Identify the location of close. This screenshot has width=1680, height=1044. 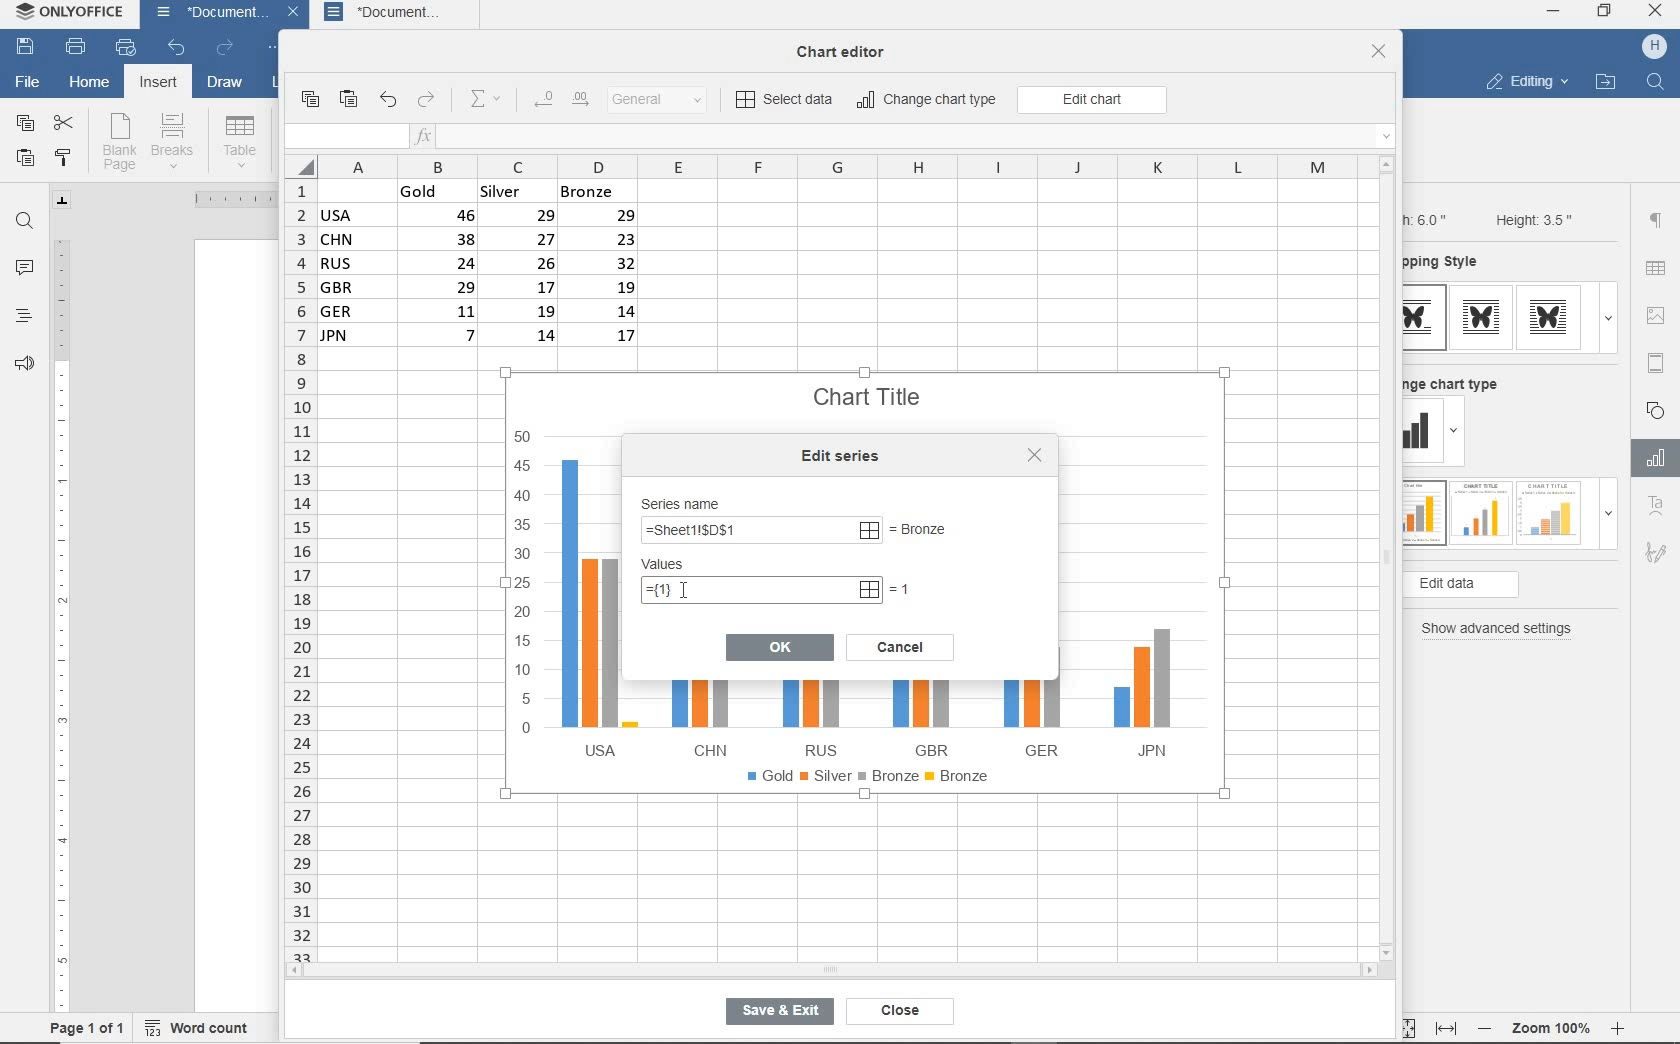
(895, 1011).